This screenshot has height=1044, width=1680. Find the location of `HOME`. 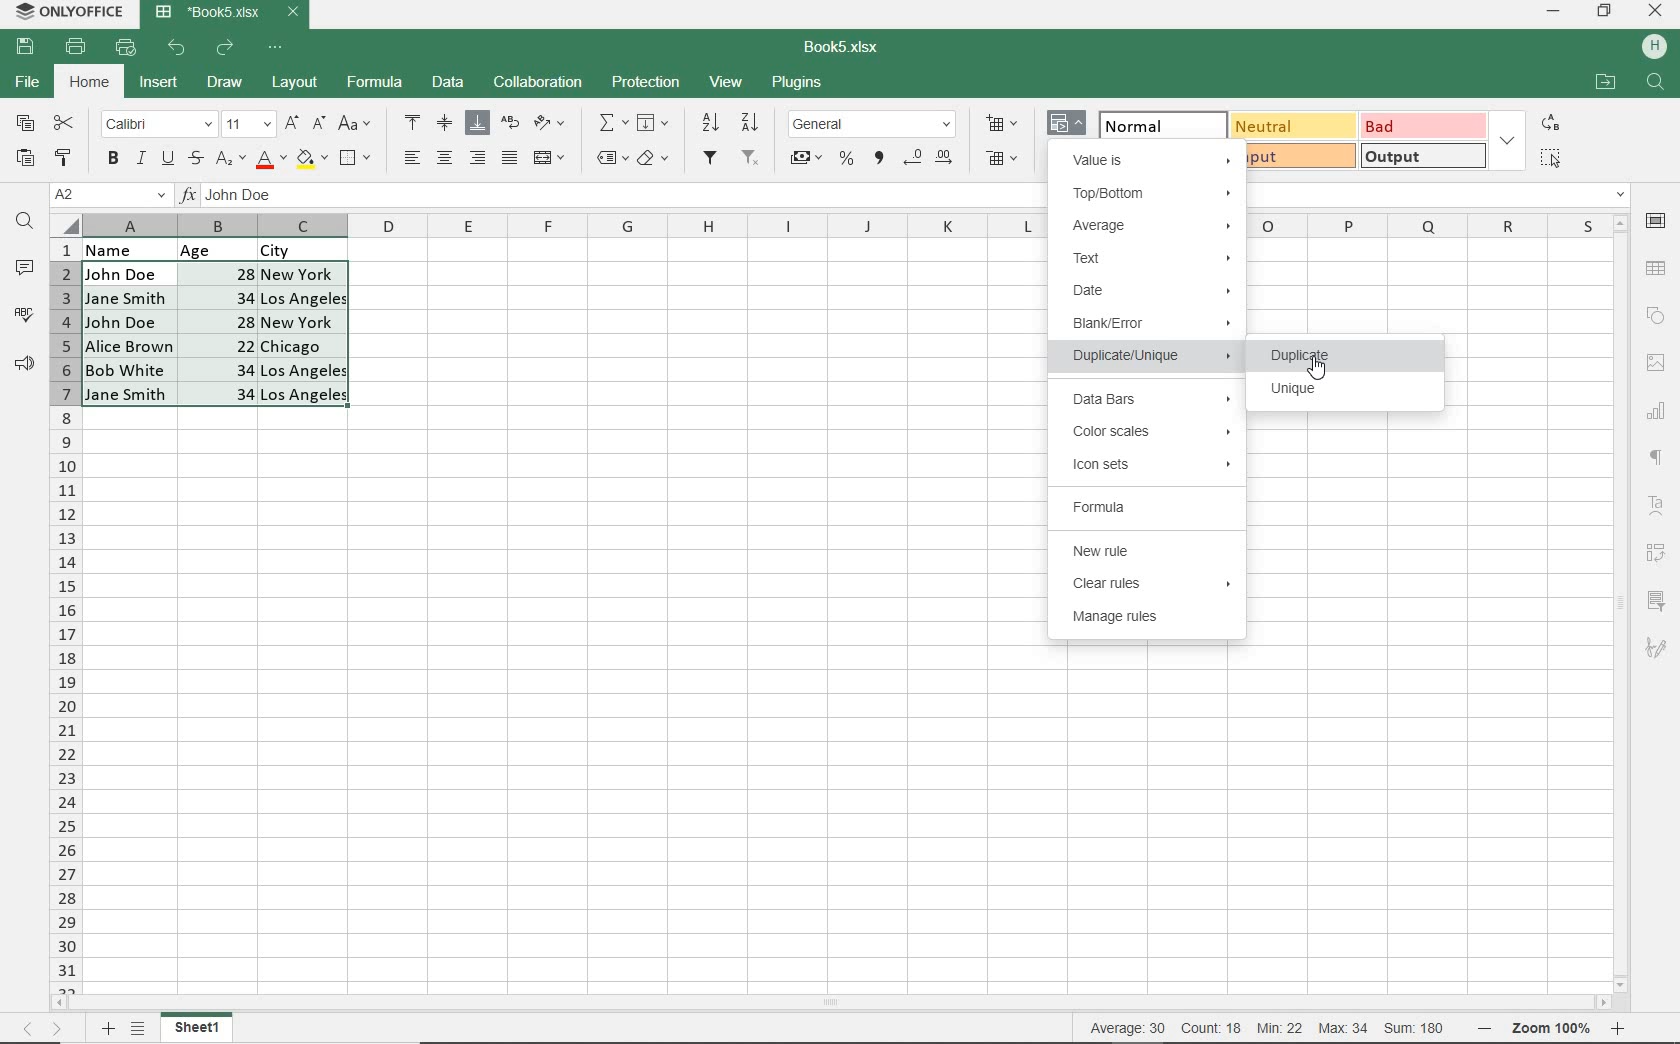

HOME is located at coordinates (91, 84).